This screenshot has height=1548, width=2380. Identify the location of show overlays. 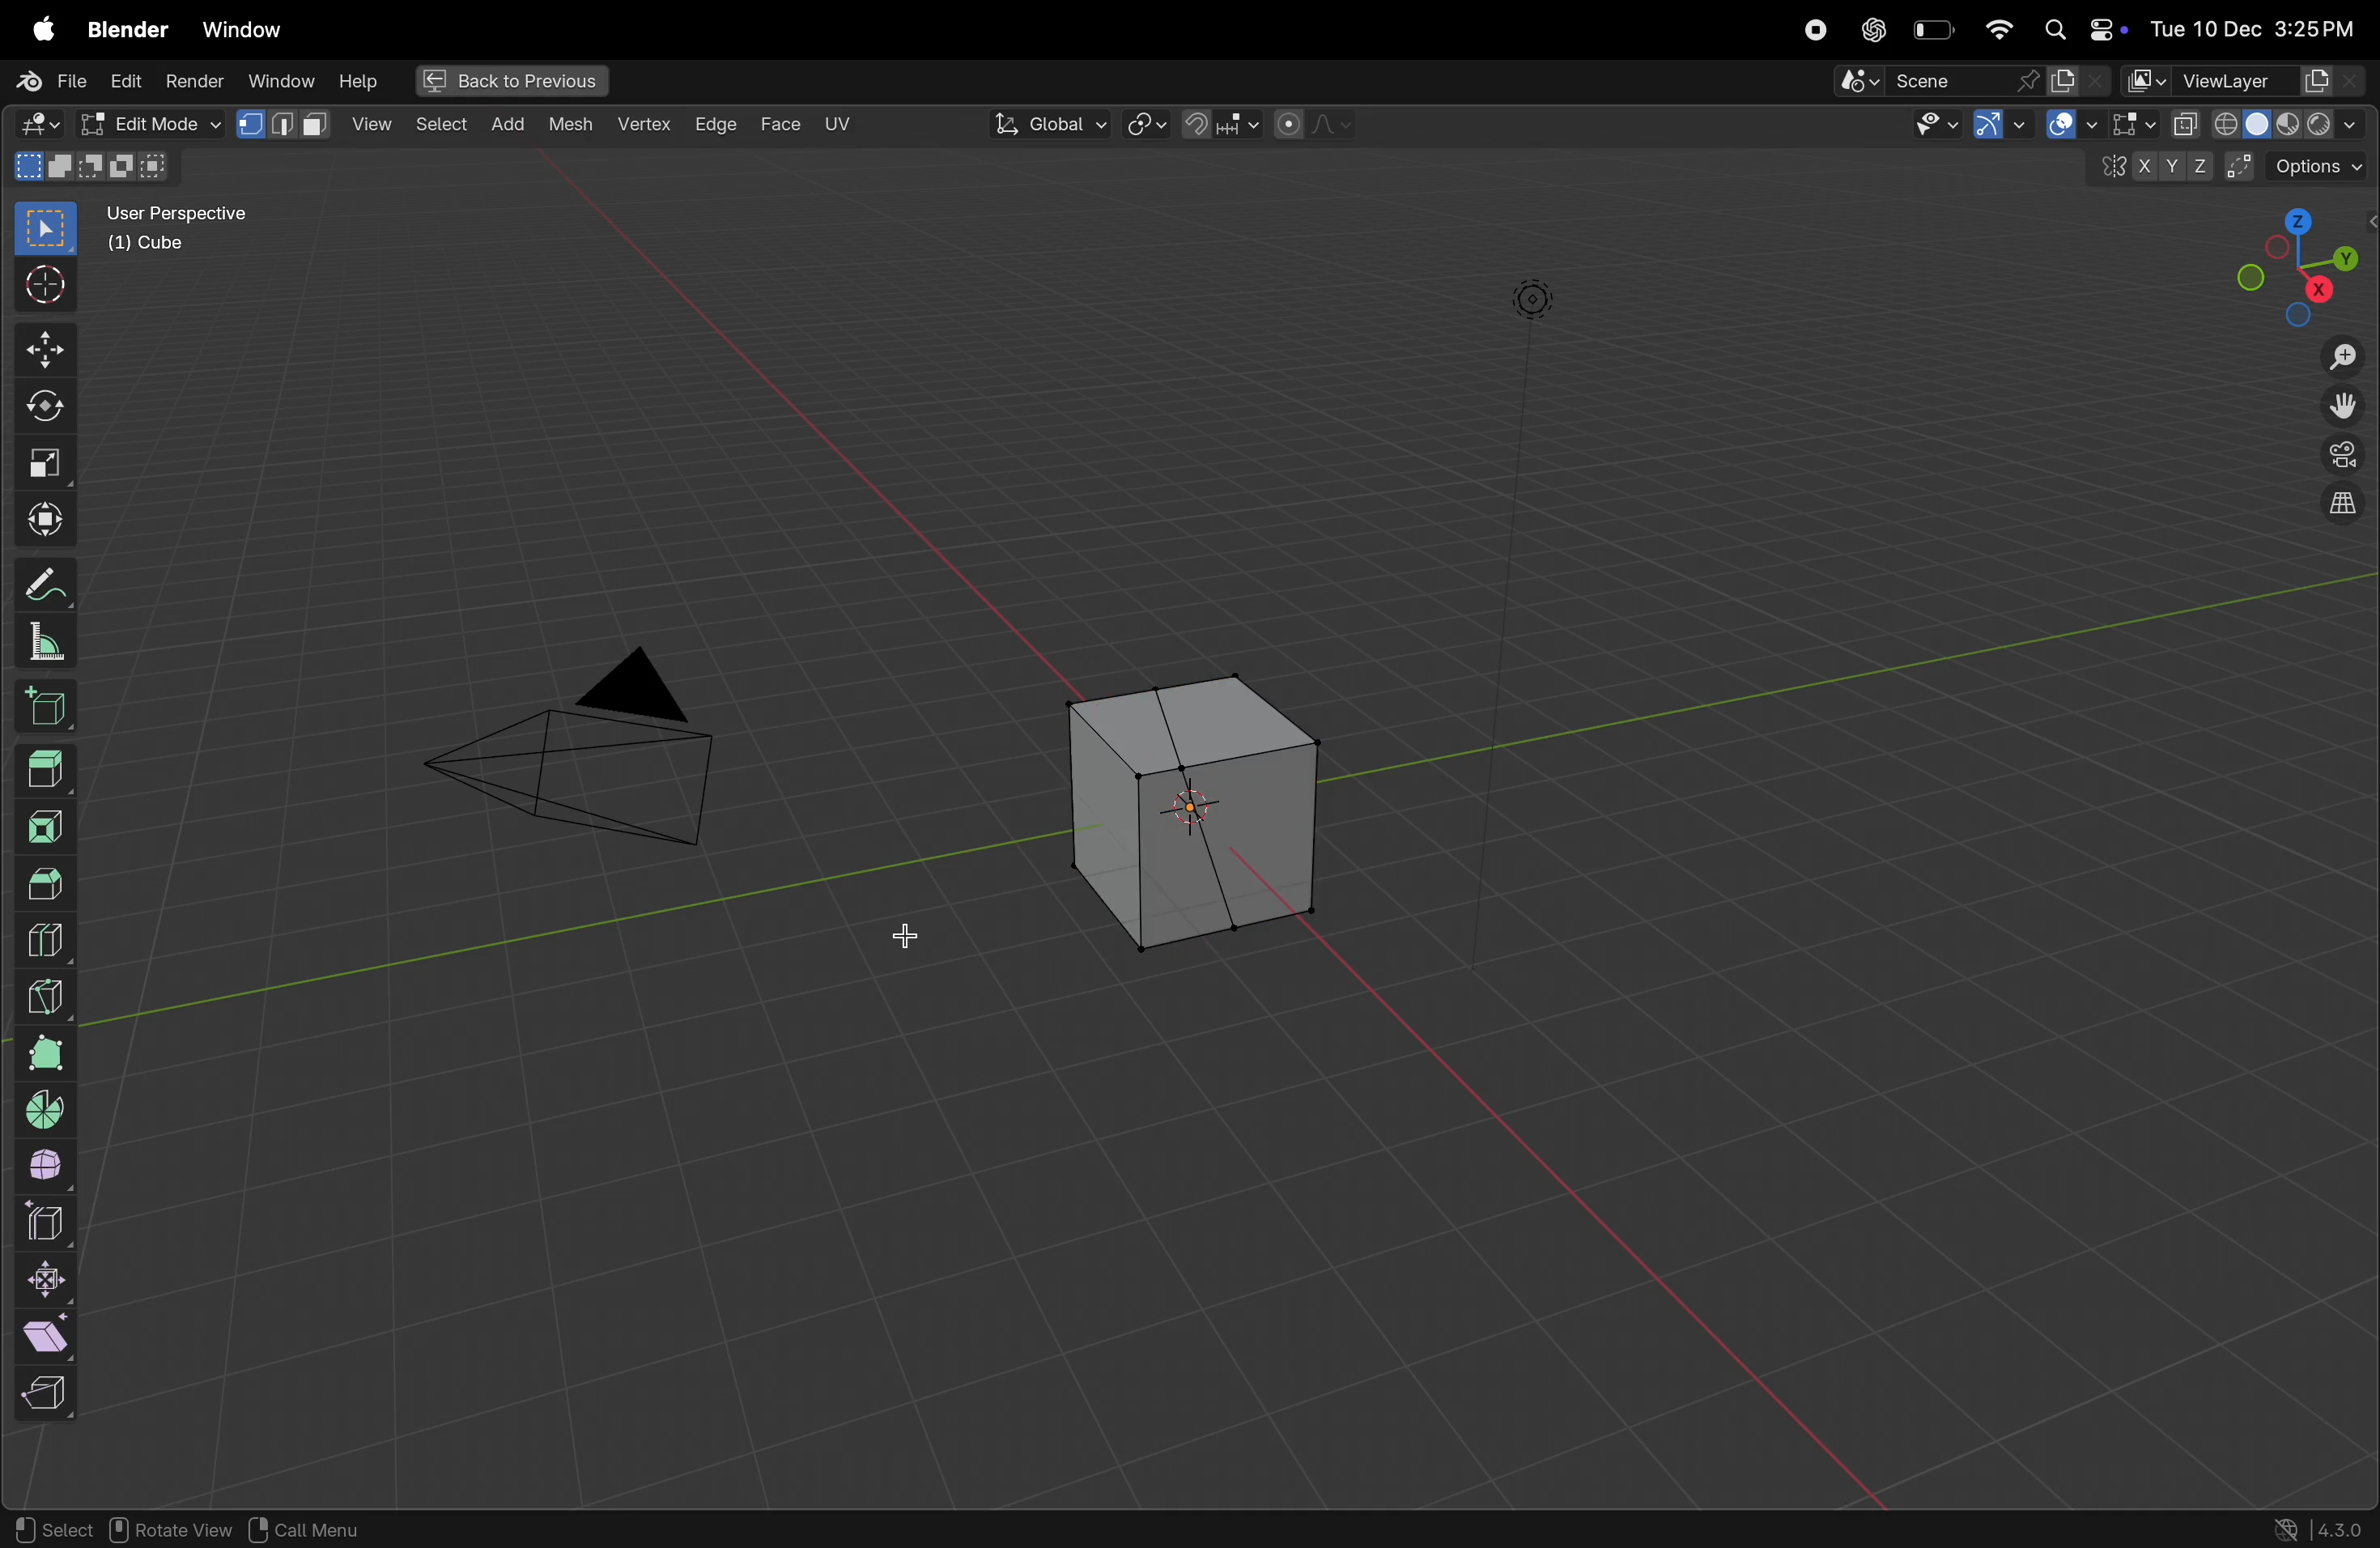
(2125, 124).